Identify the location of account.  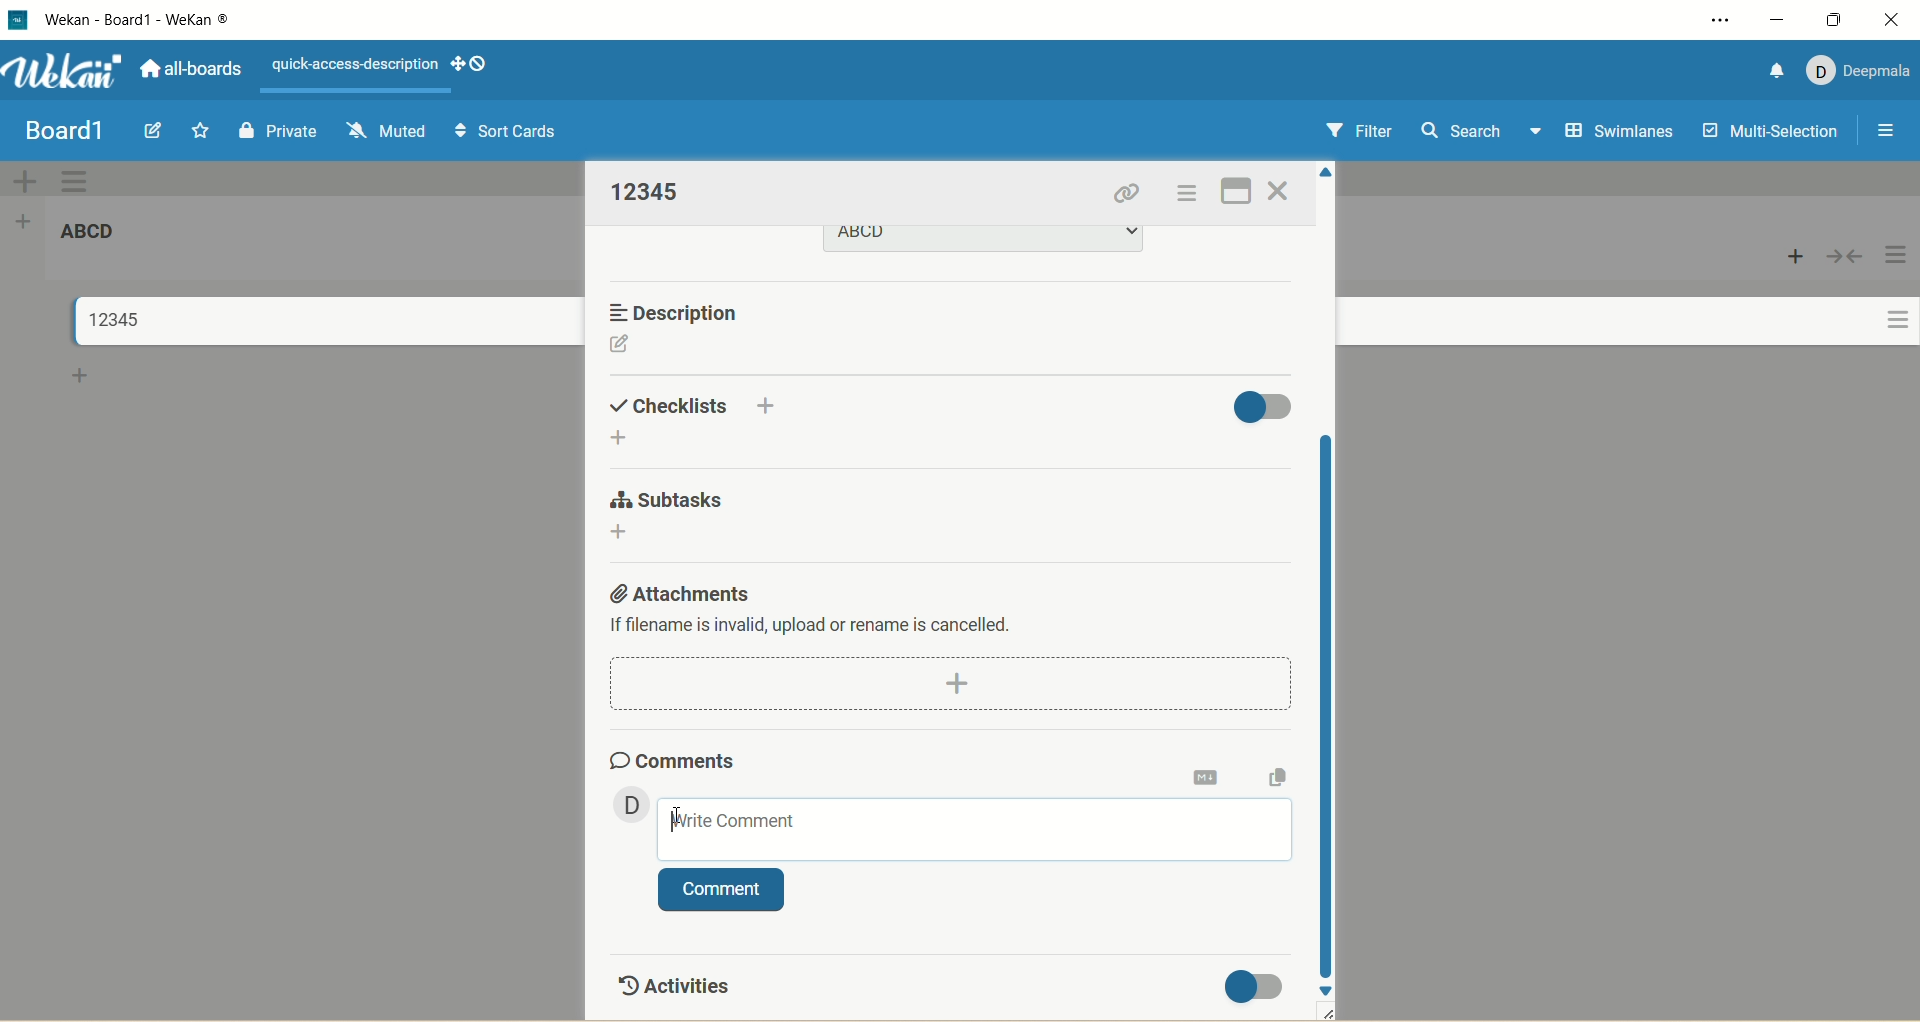
(1858, 66).